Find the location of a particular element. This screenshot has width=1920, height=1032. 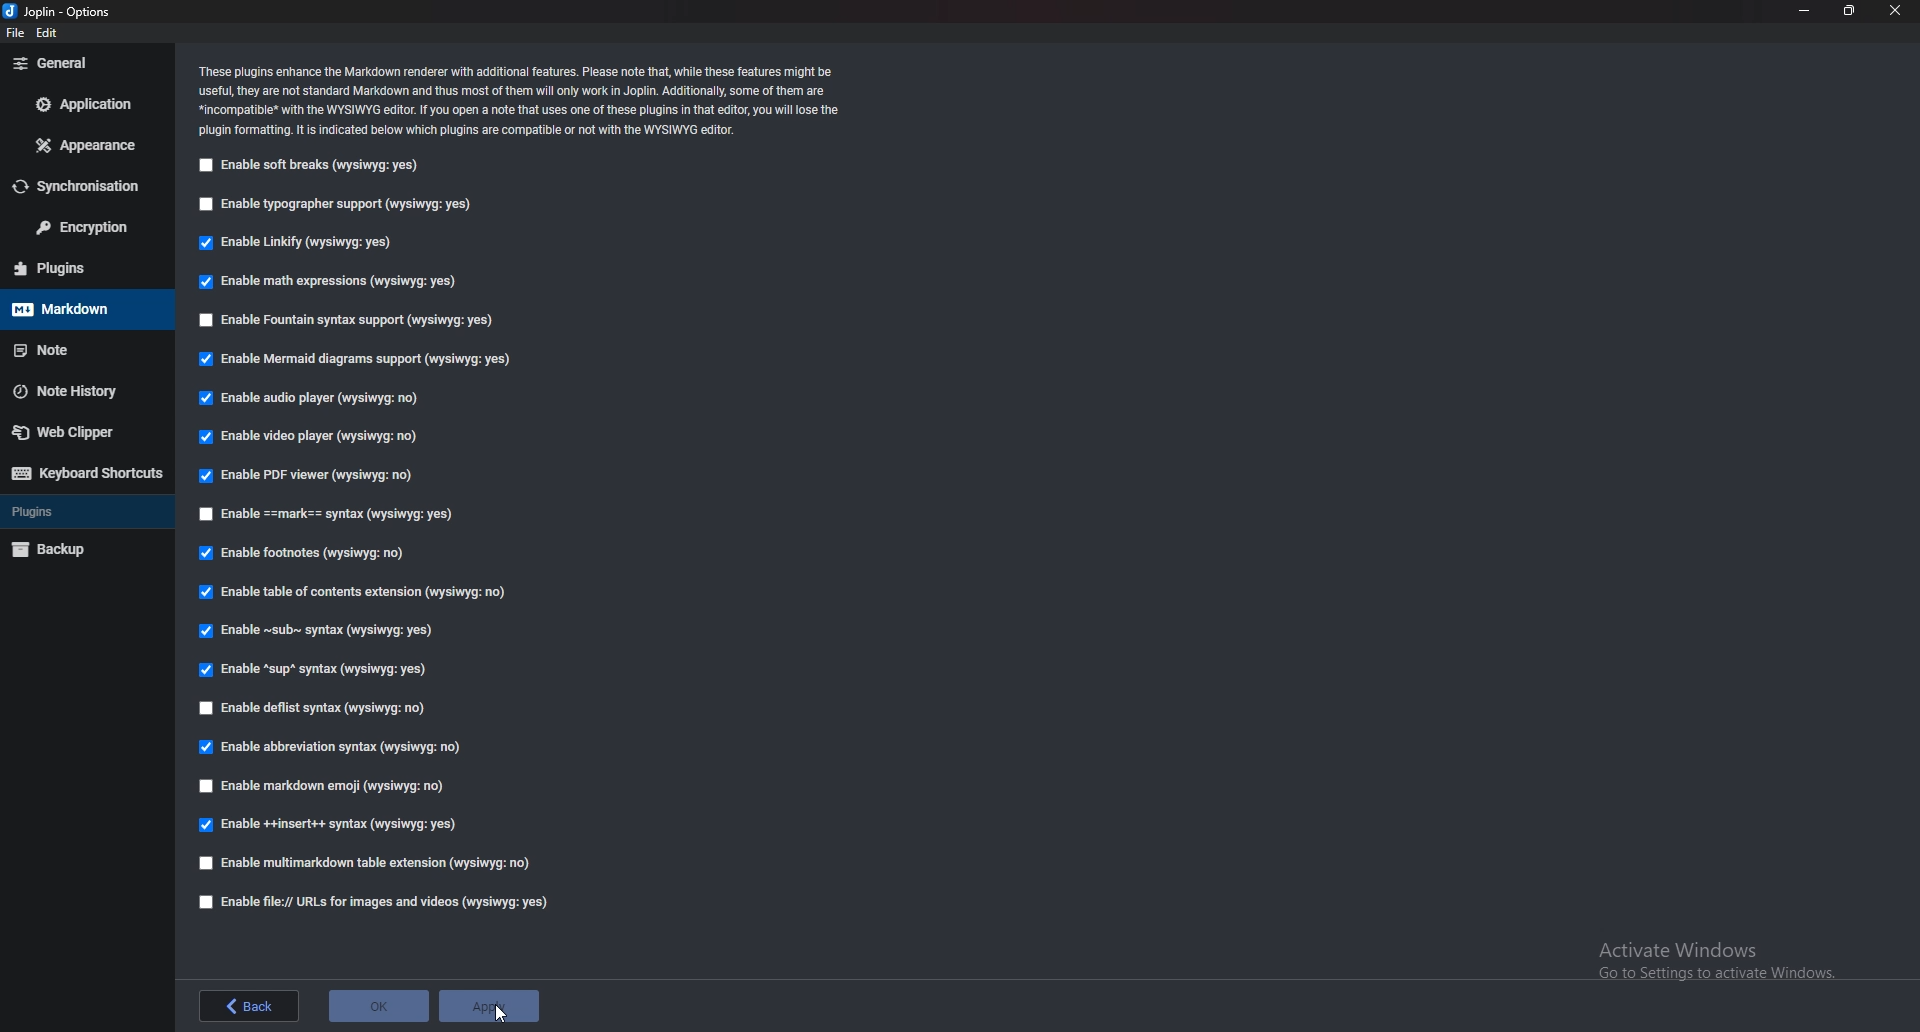

Plugins is located at coordinates (80, 511).